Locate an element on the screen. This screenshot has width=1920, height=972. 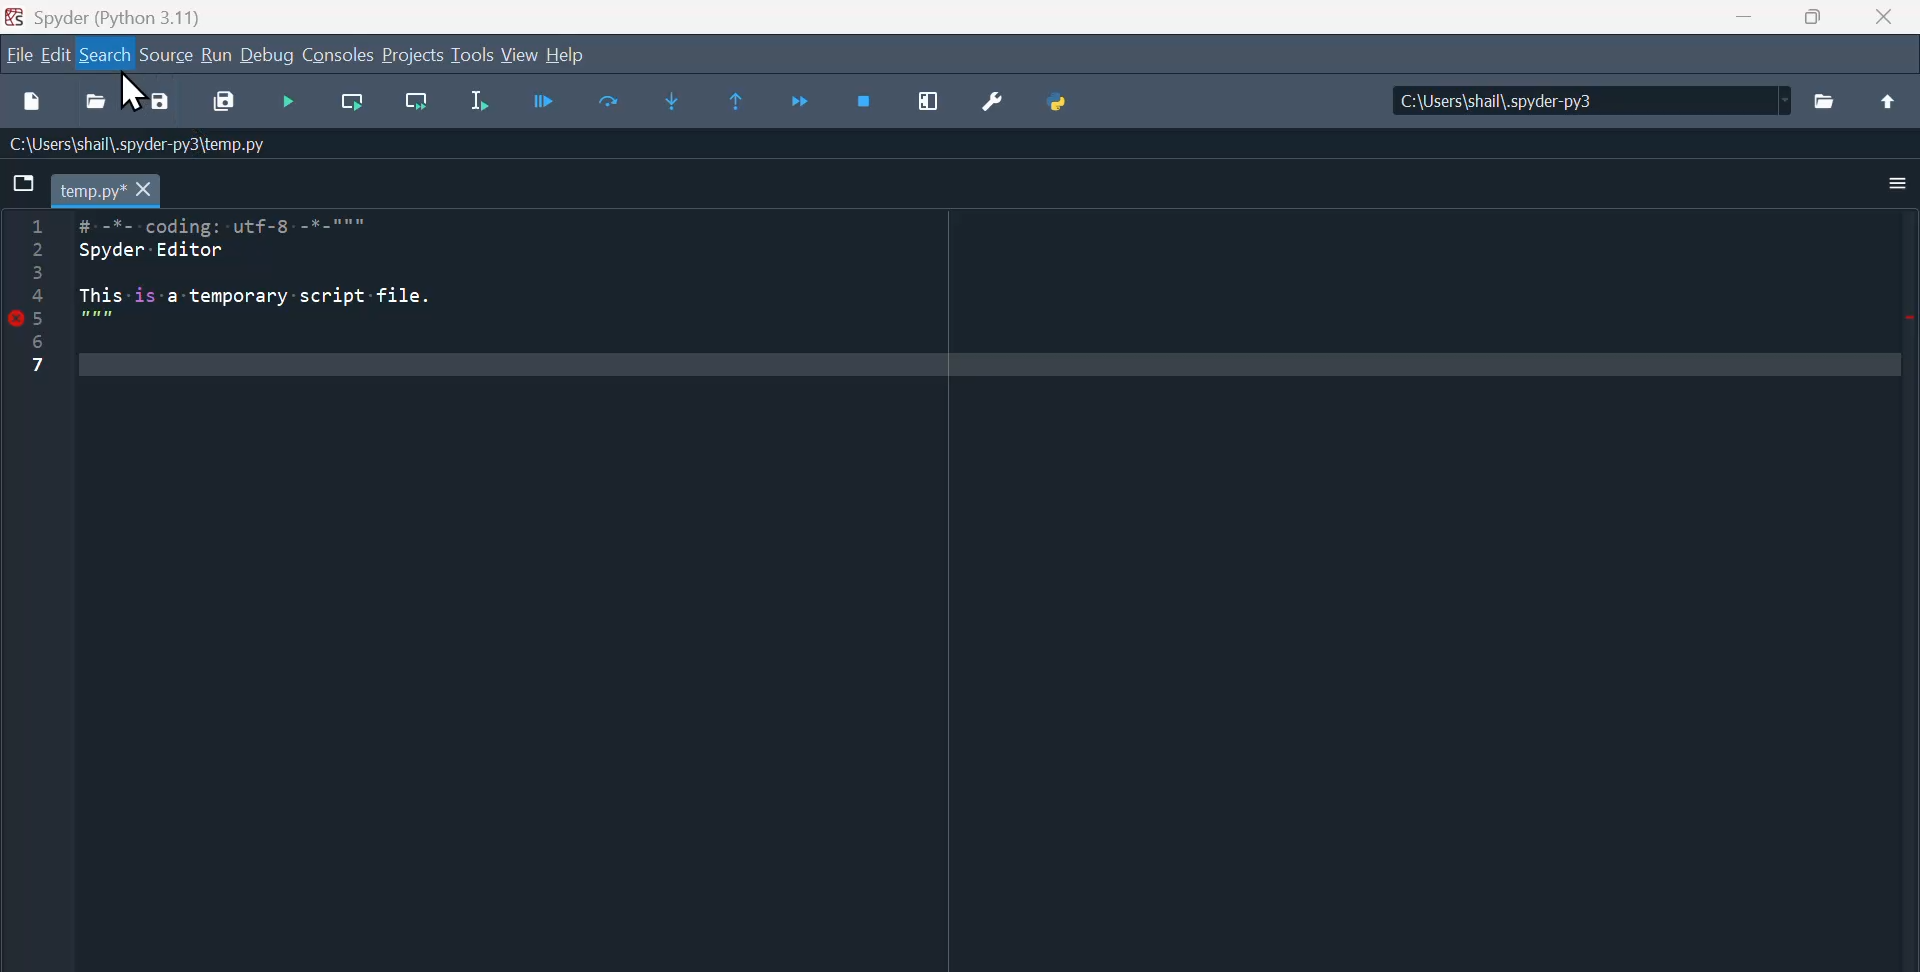
More options is located at coordinates (1894, 185).